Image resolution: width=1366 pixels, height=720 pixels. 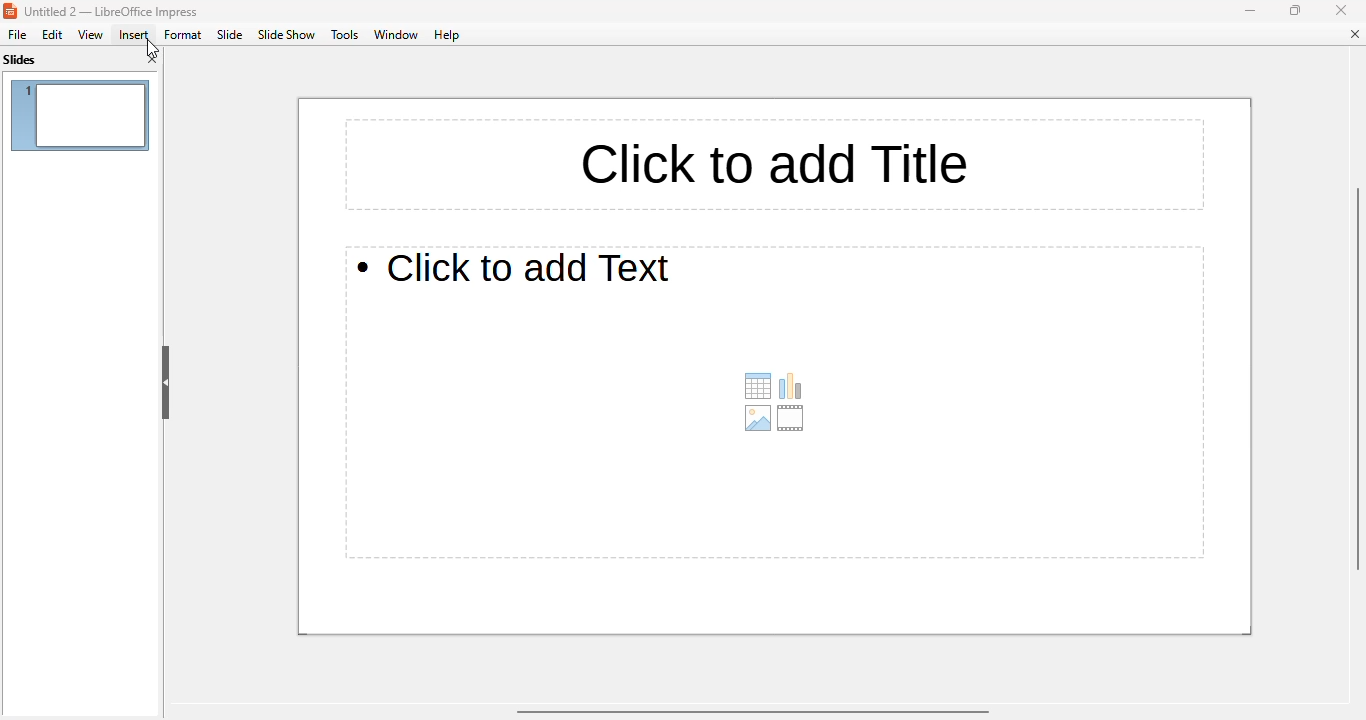 I want to click on tools, so click(x=345, y=34).